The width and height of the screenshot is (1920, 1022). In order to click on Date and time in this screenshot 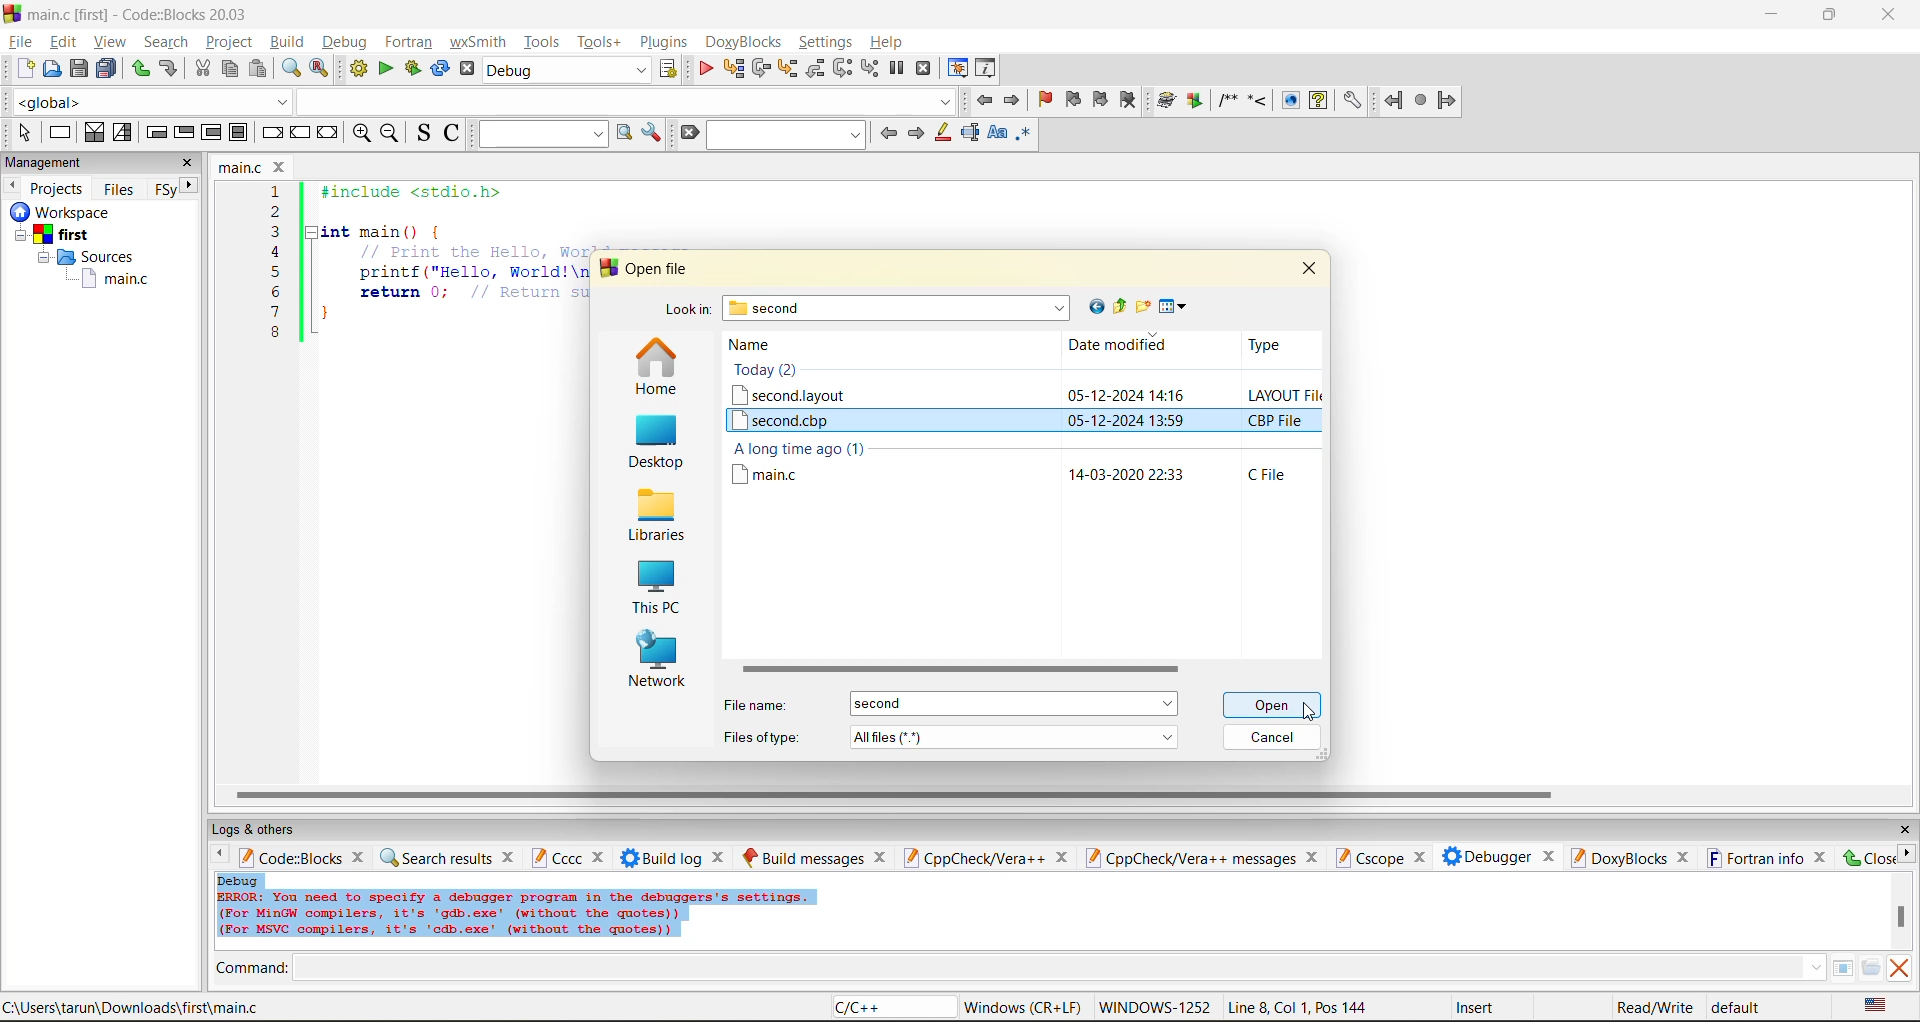, I will do `click(1124, 393)`.